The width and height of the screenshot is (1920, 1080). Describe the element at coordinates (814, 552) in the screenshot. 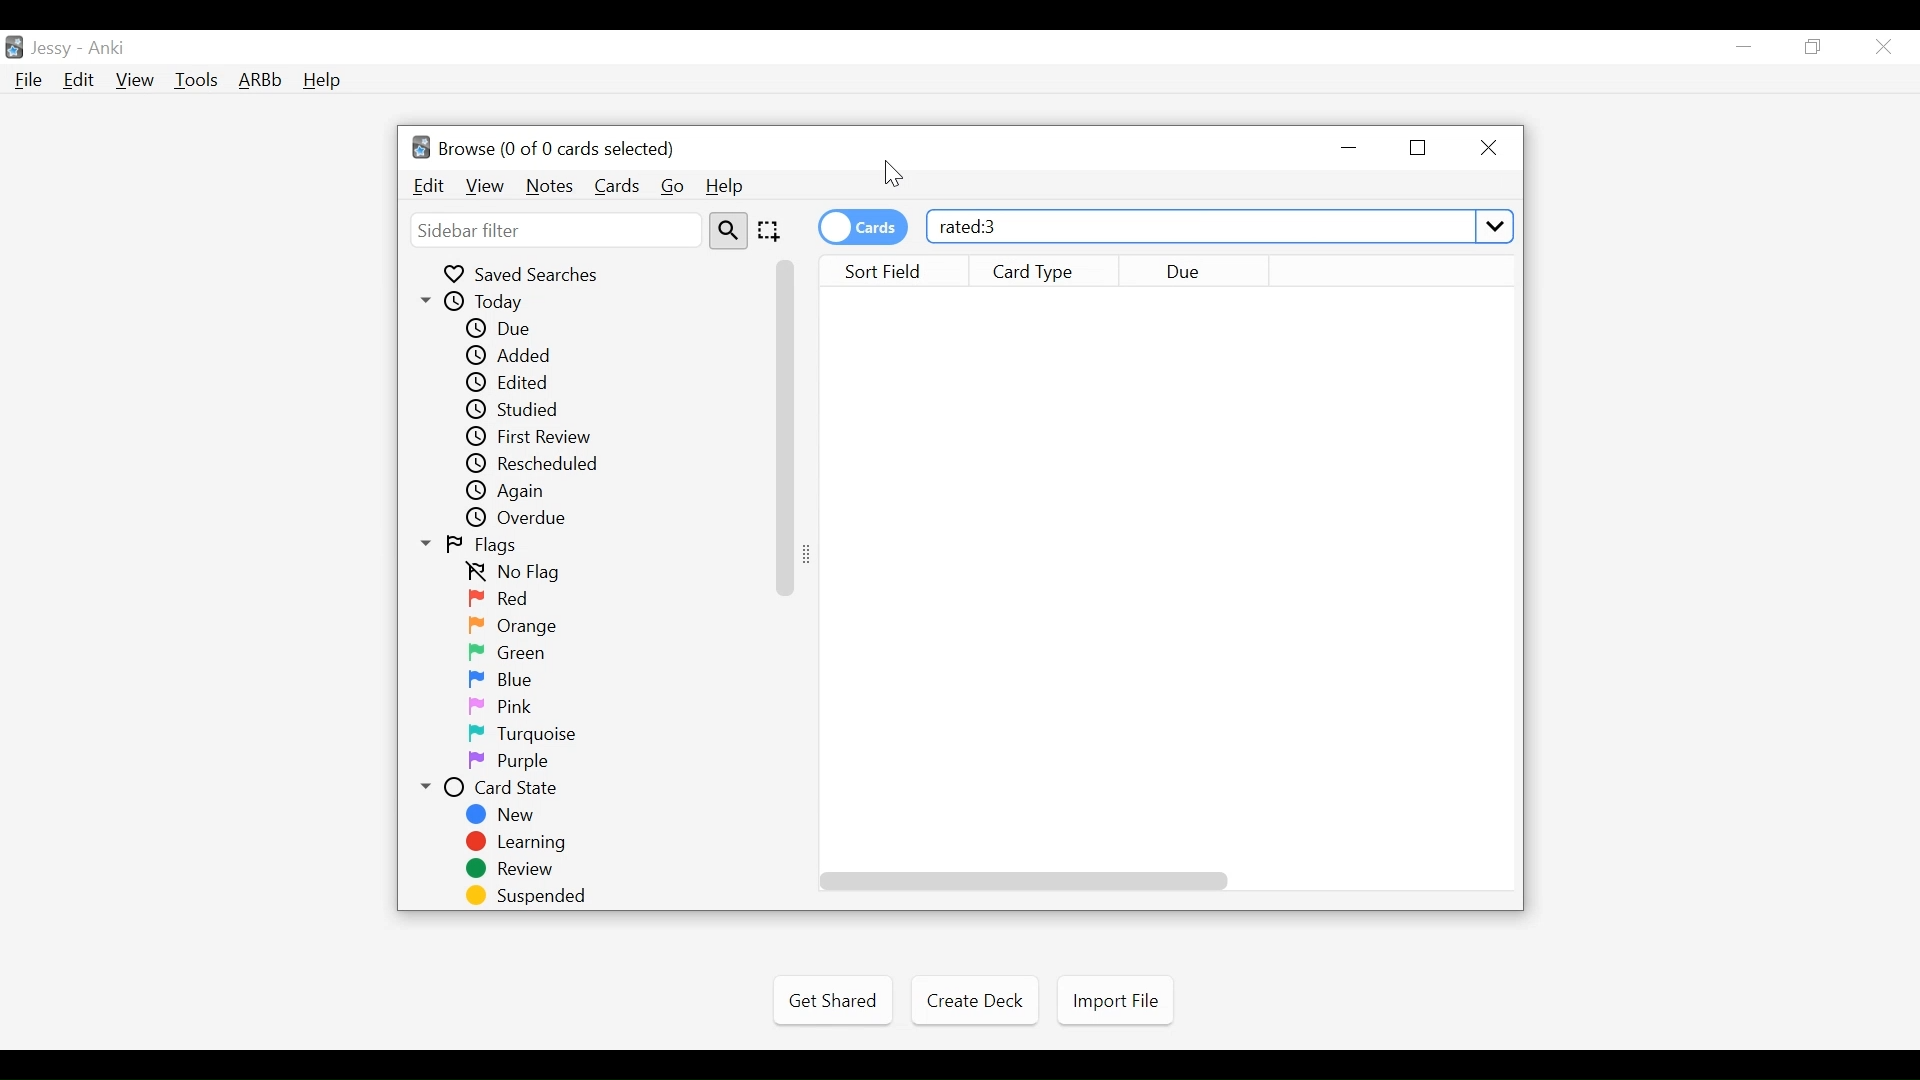

I see `Resize` at that location.